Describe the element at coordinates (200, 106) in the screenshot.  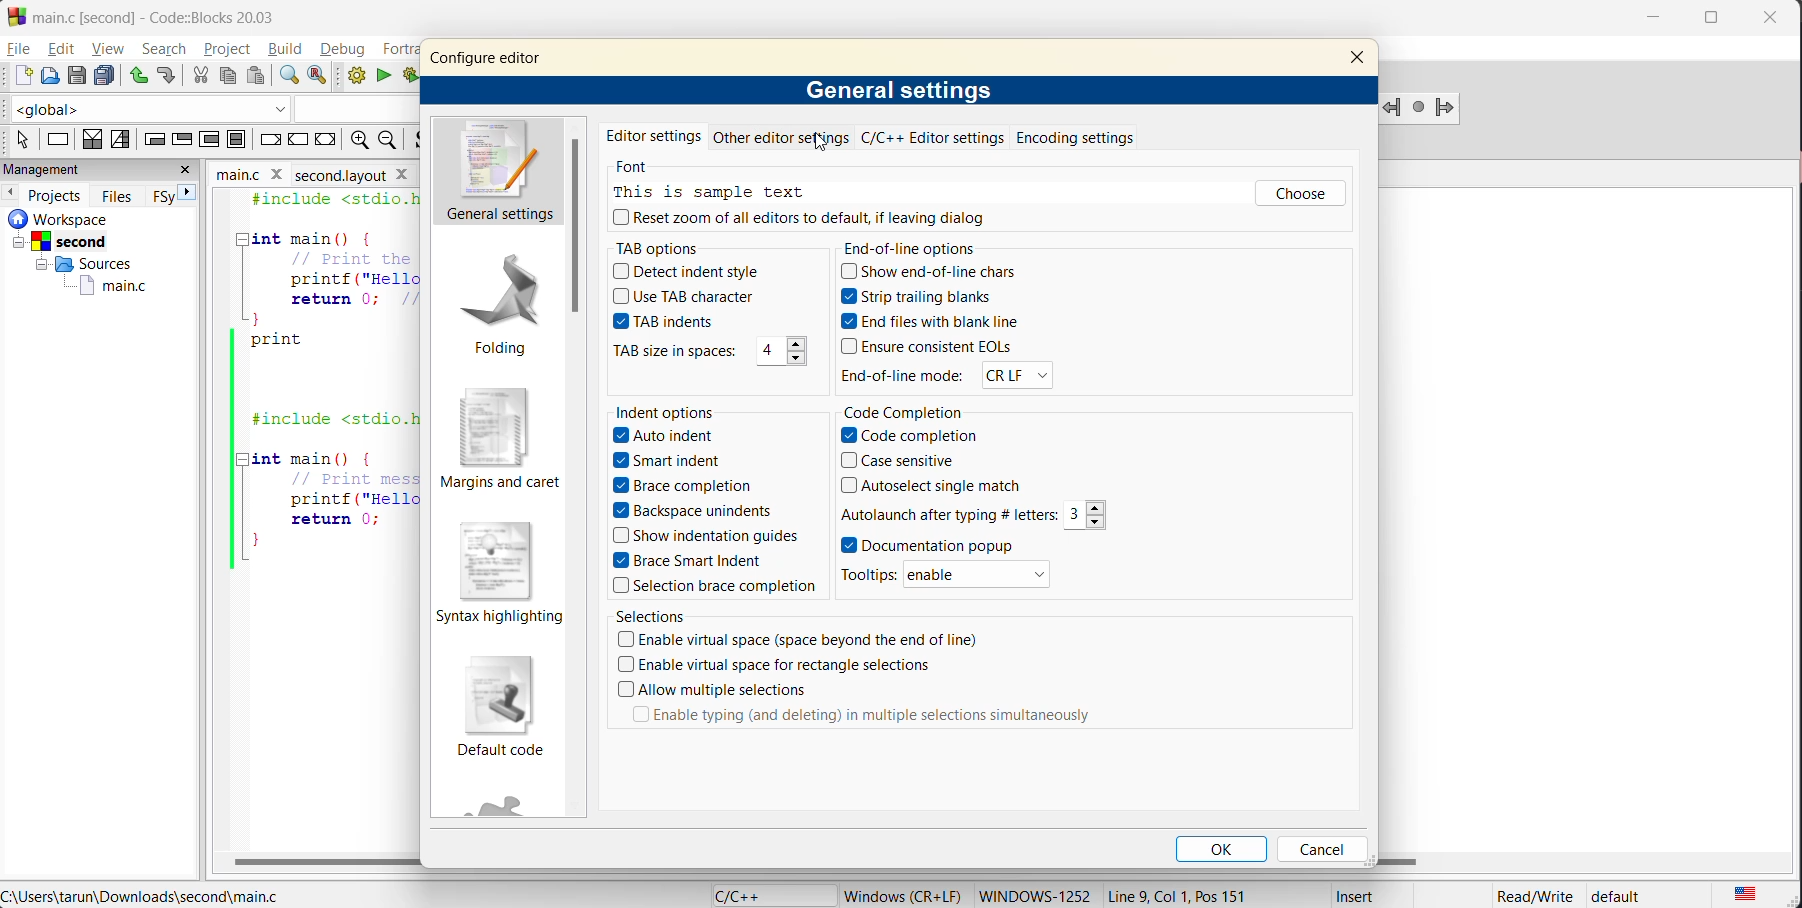
I see `code completion compiler` at that location.